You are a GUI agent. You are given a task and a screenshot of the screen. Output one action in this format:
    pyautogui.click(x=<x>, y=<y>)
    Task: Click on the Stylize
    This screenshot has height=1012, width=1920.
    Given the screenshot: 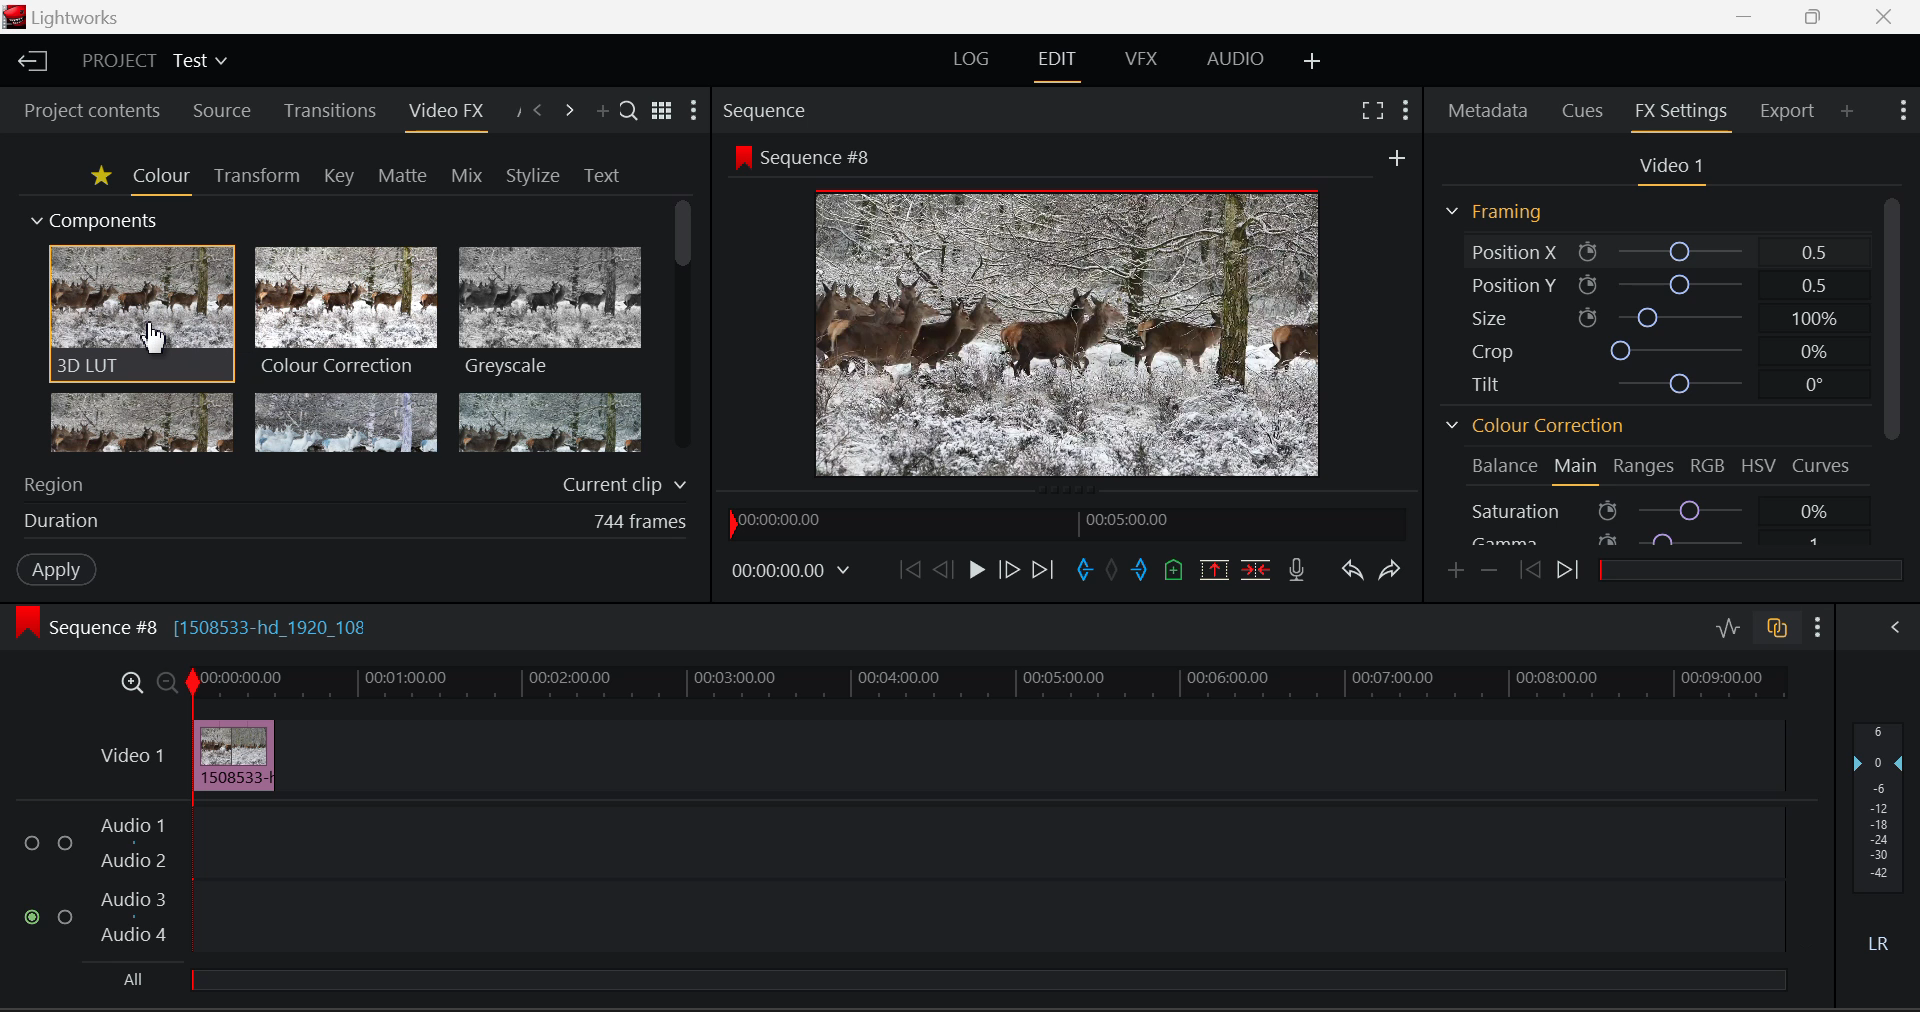 What is the action you would take?
    pyautogui.click(x=529, y=176)
    